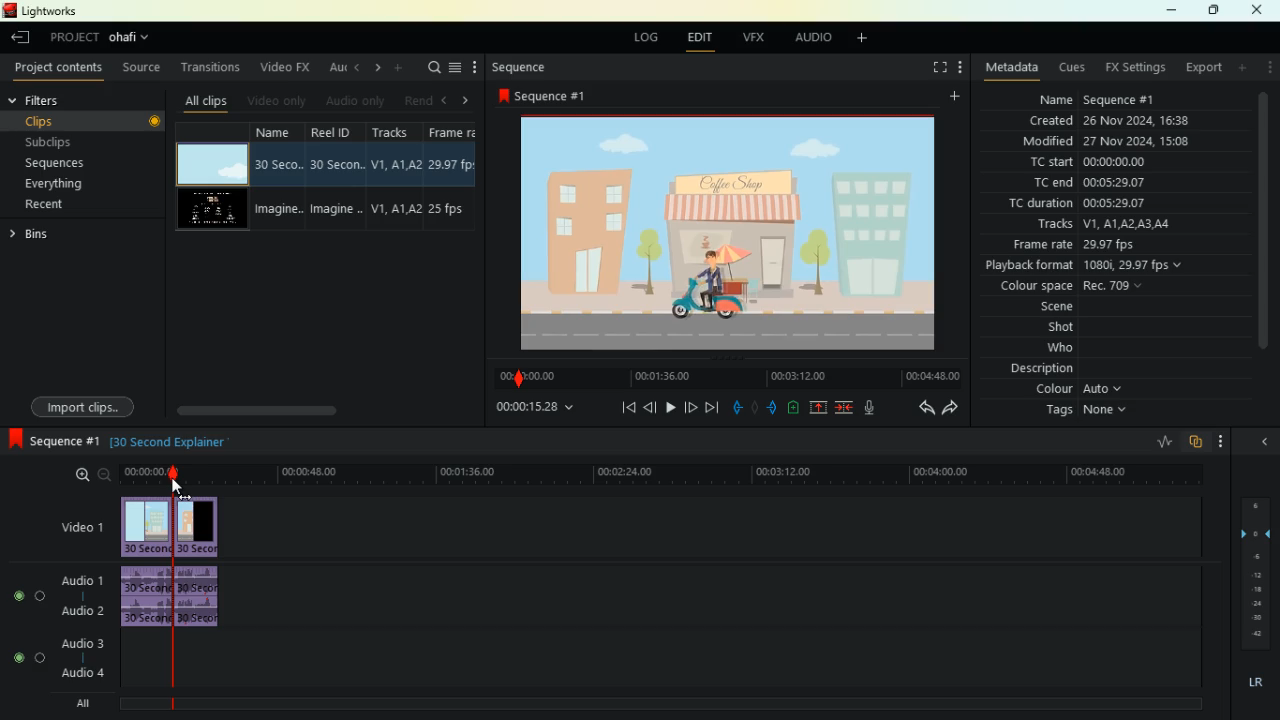 This screenshot has width=1280, height=720. I want to click on hold, so click(754, 407).